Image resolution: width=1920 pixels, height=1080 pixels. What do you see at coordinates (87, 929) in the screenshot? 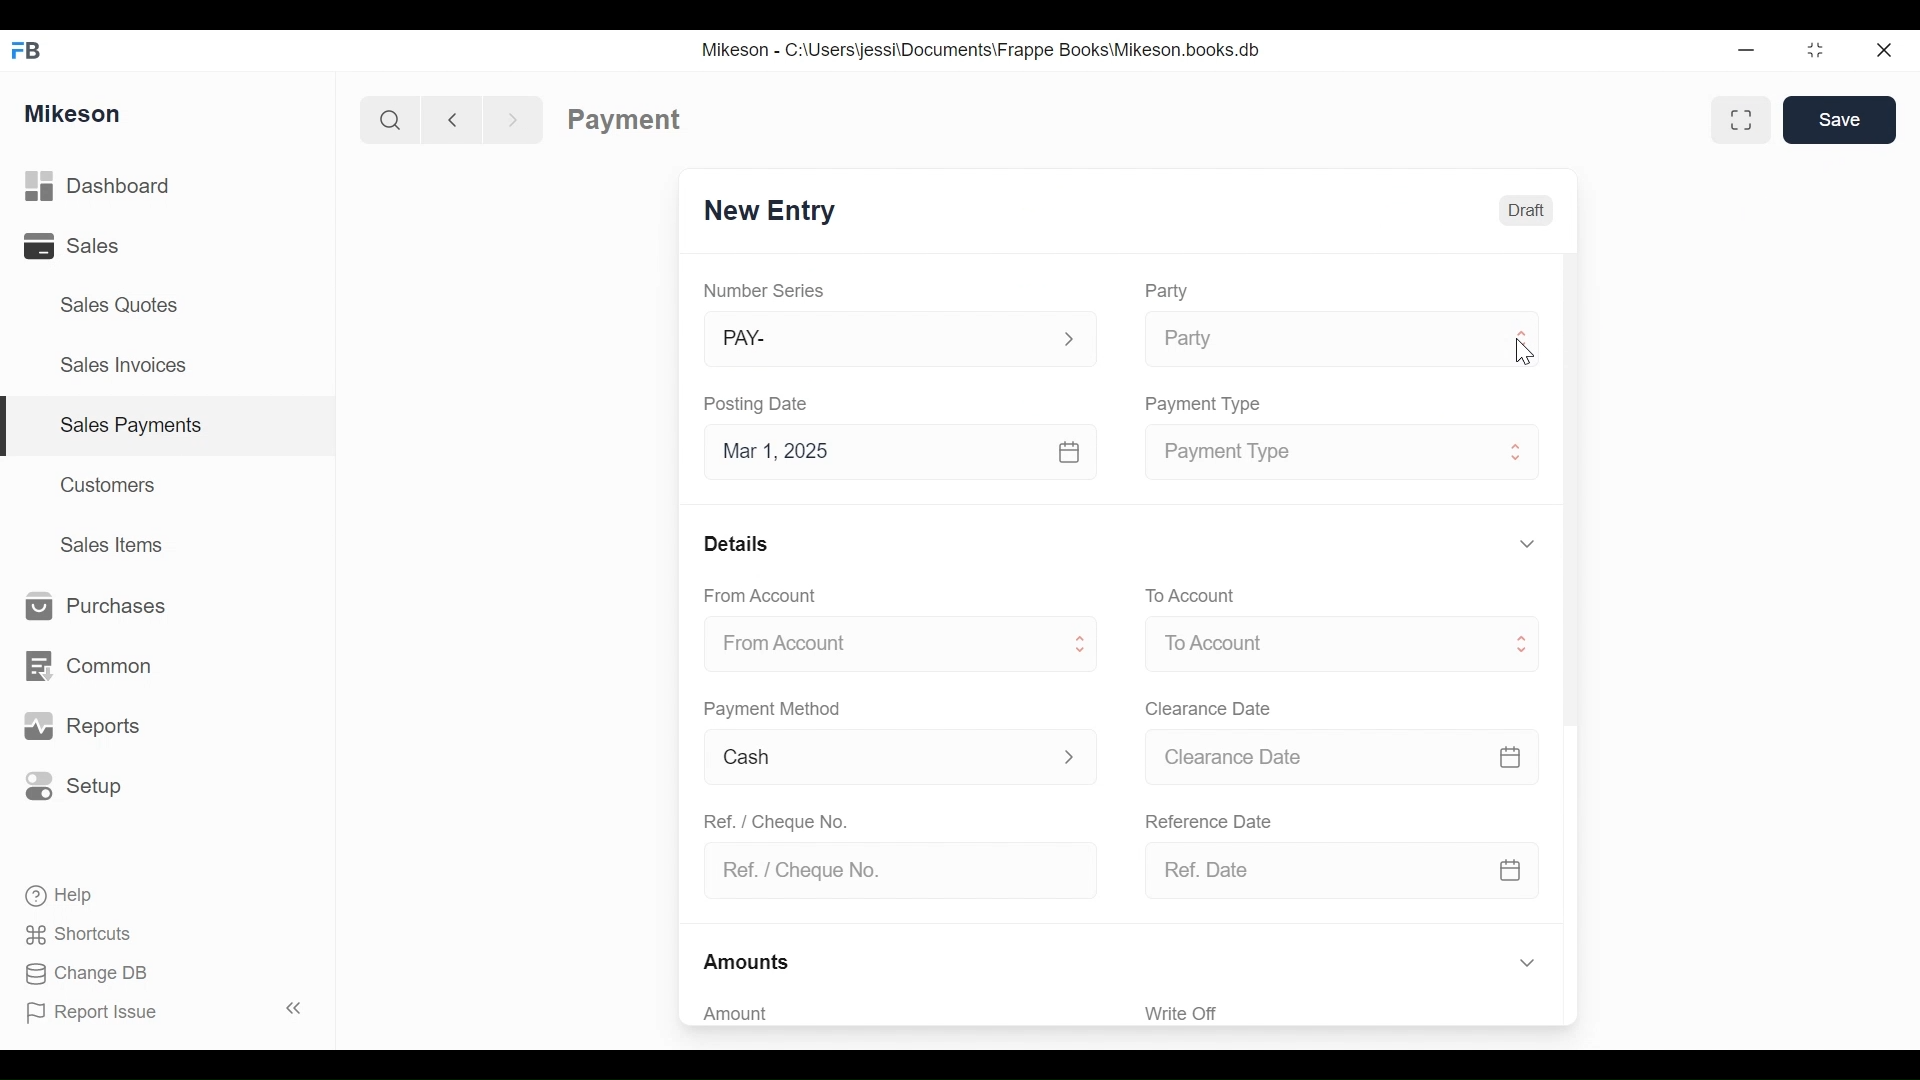
I see `Shortcuts` at bounding box center [87, 929].